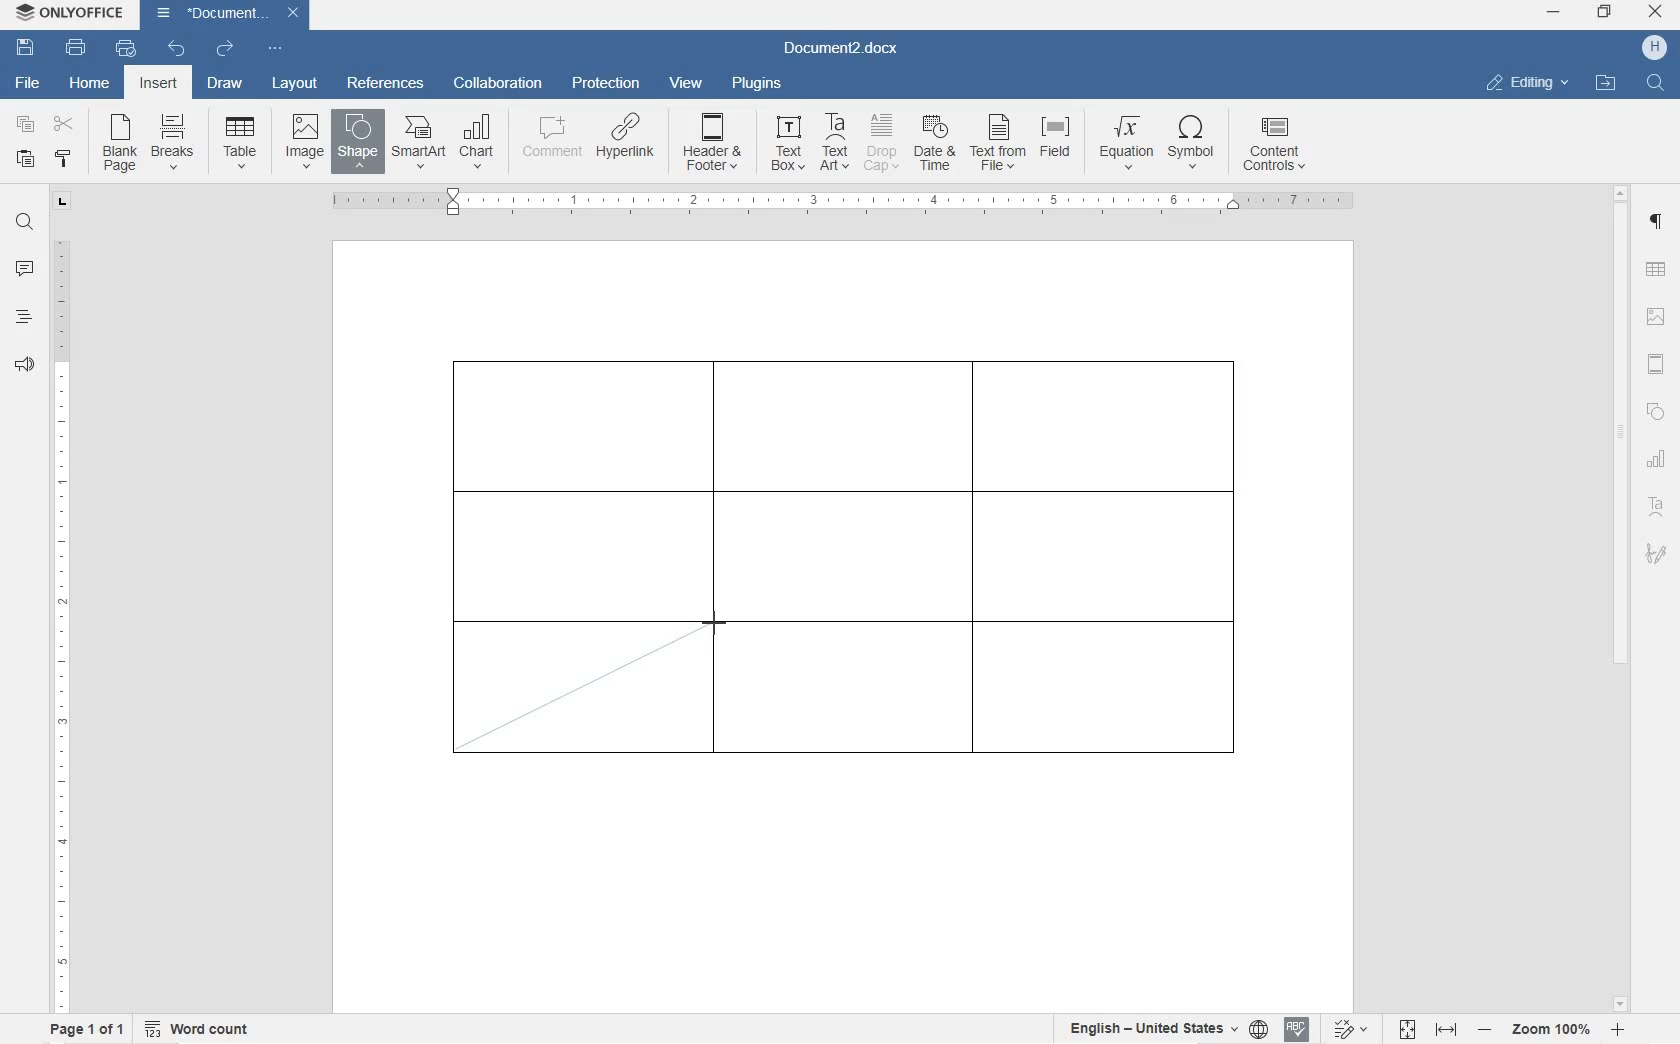 This screenshot has height=1044, width=1680. What do you see at coordinates (1657, 365) in the screenshot?
I see `header & footer` at bounding box center [1657, 365].